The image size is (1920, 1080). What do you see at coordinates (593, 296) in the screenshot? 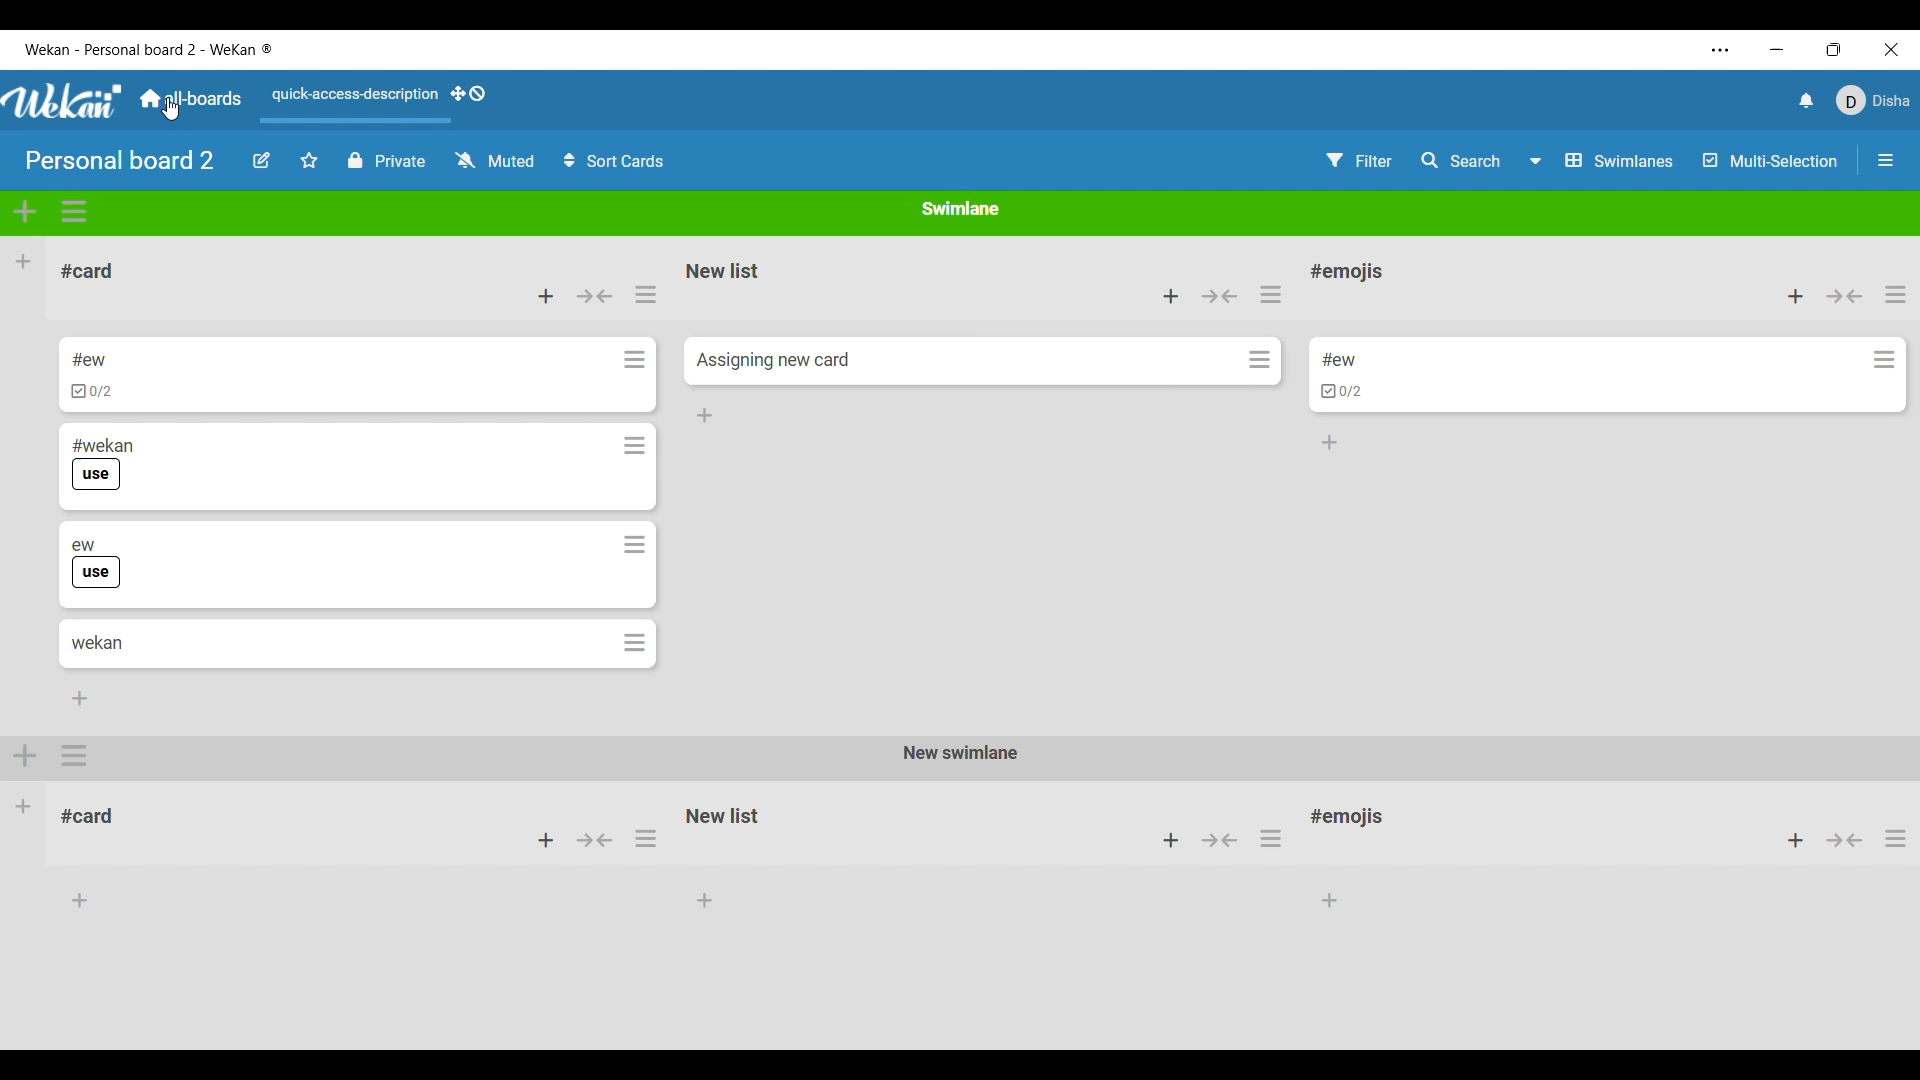
I see `Collapse` at bounding box center [593, 296].